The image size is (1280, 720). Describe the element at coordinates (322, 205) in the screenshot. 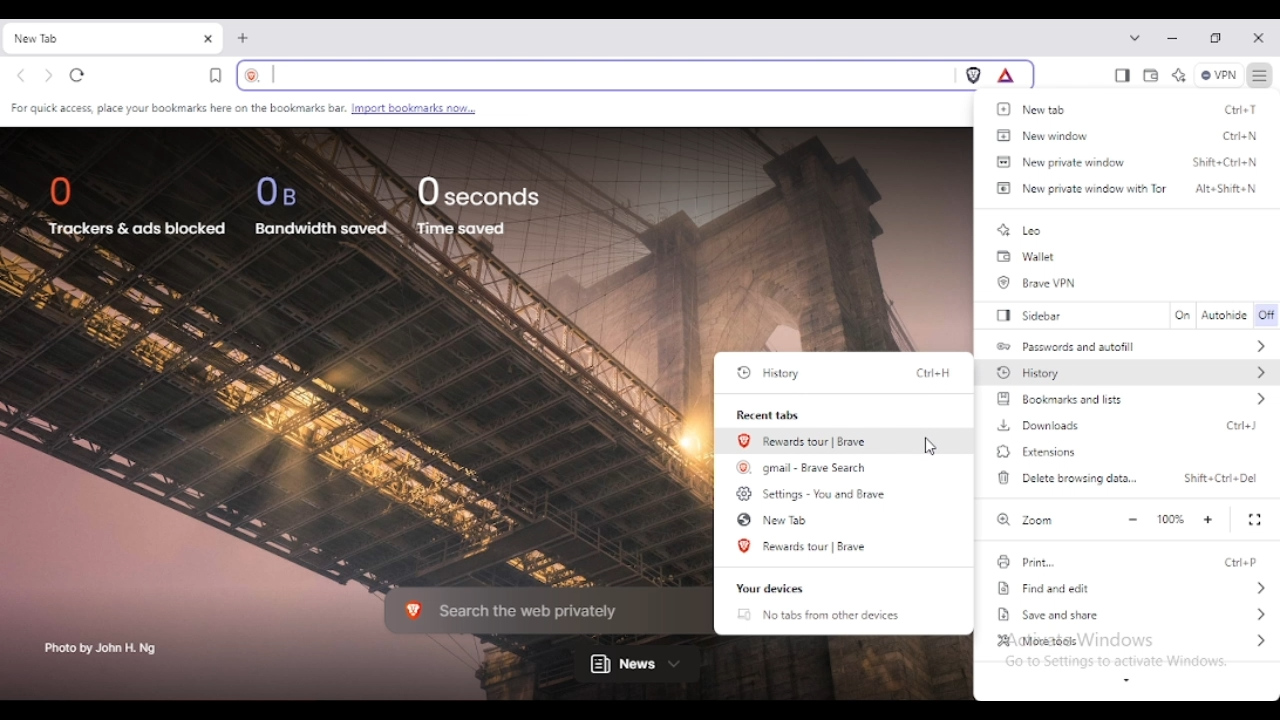

I see `0 B bandwidth saved` at that location.